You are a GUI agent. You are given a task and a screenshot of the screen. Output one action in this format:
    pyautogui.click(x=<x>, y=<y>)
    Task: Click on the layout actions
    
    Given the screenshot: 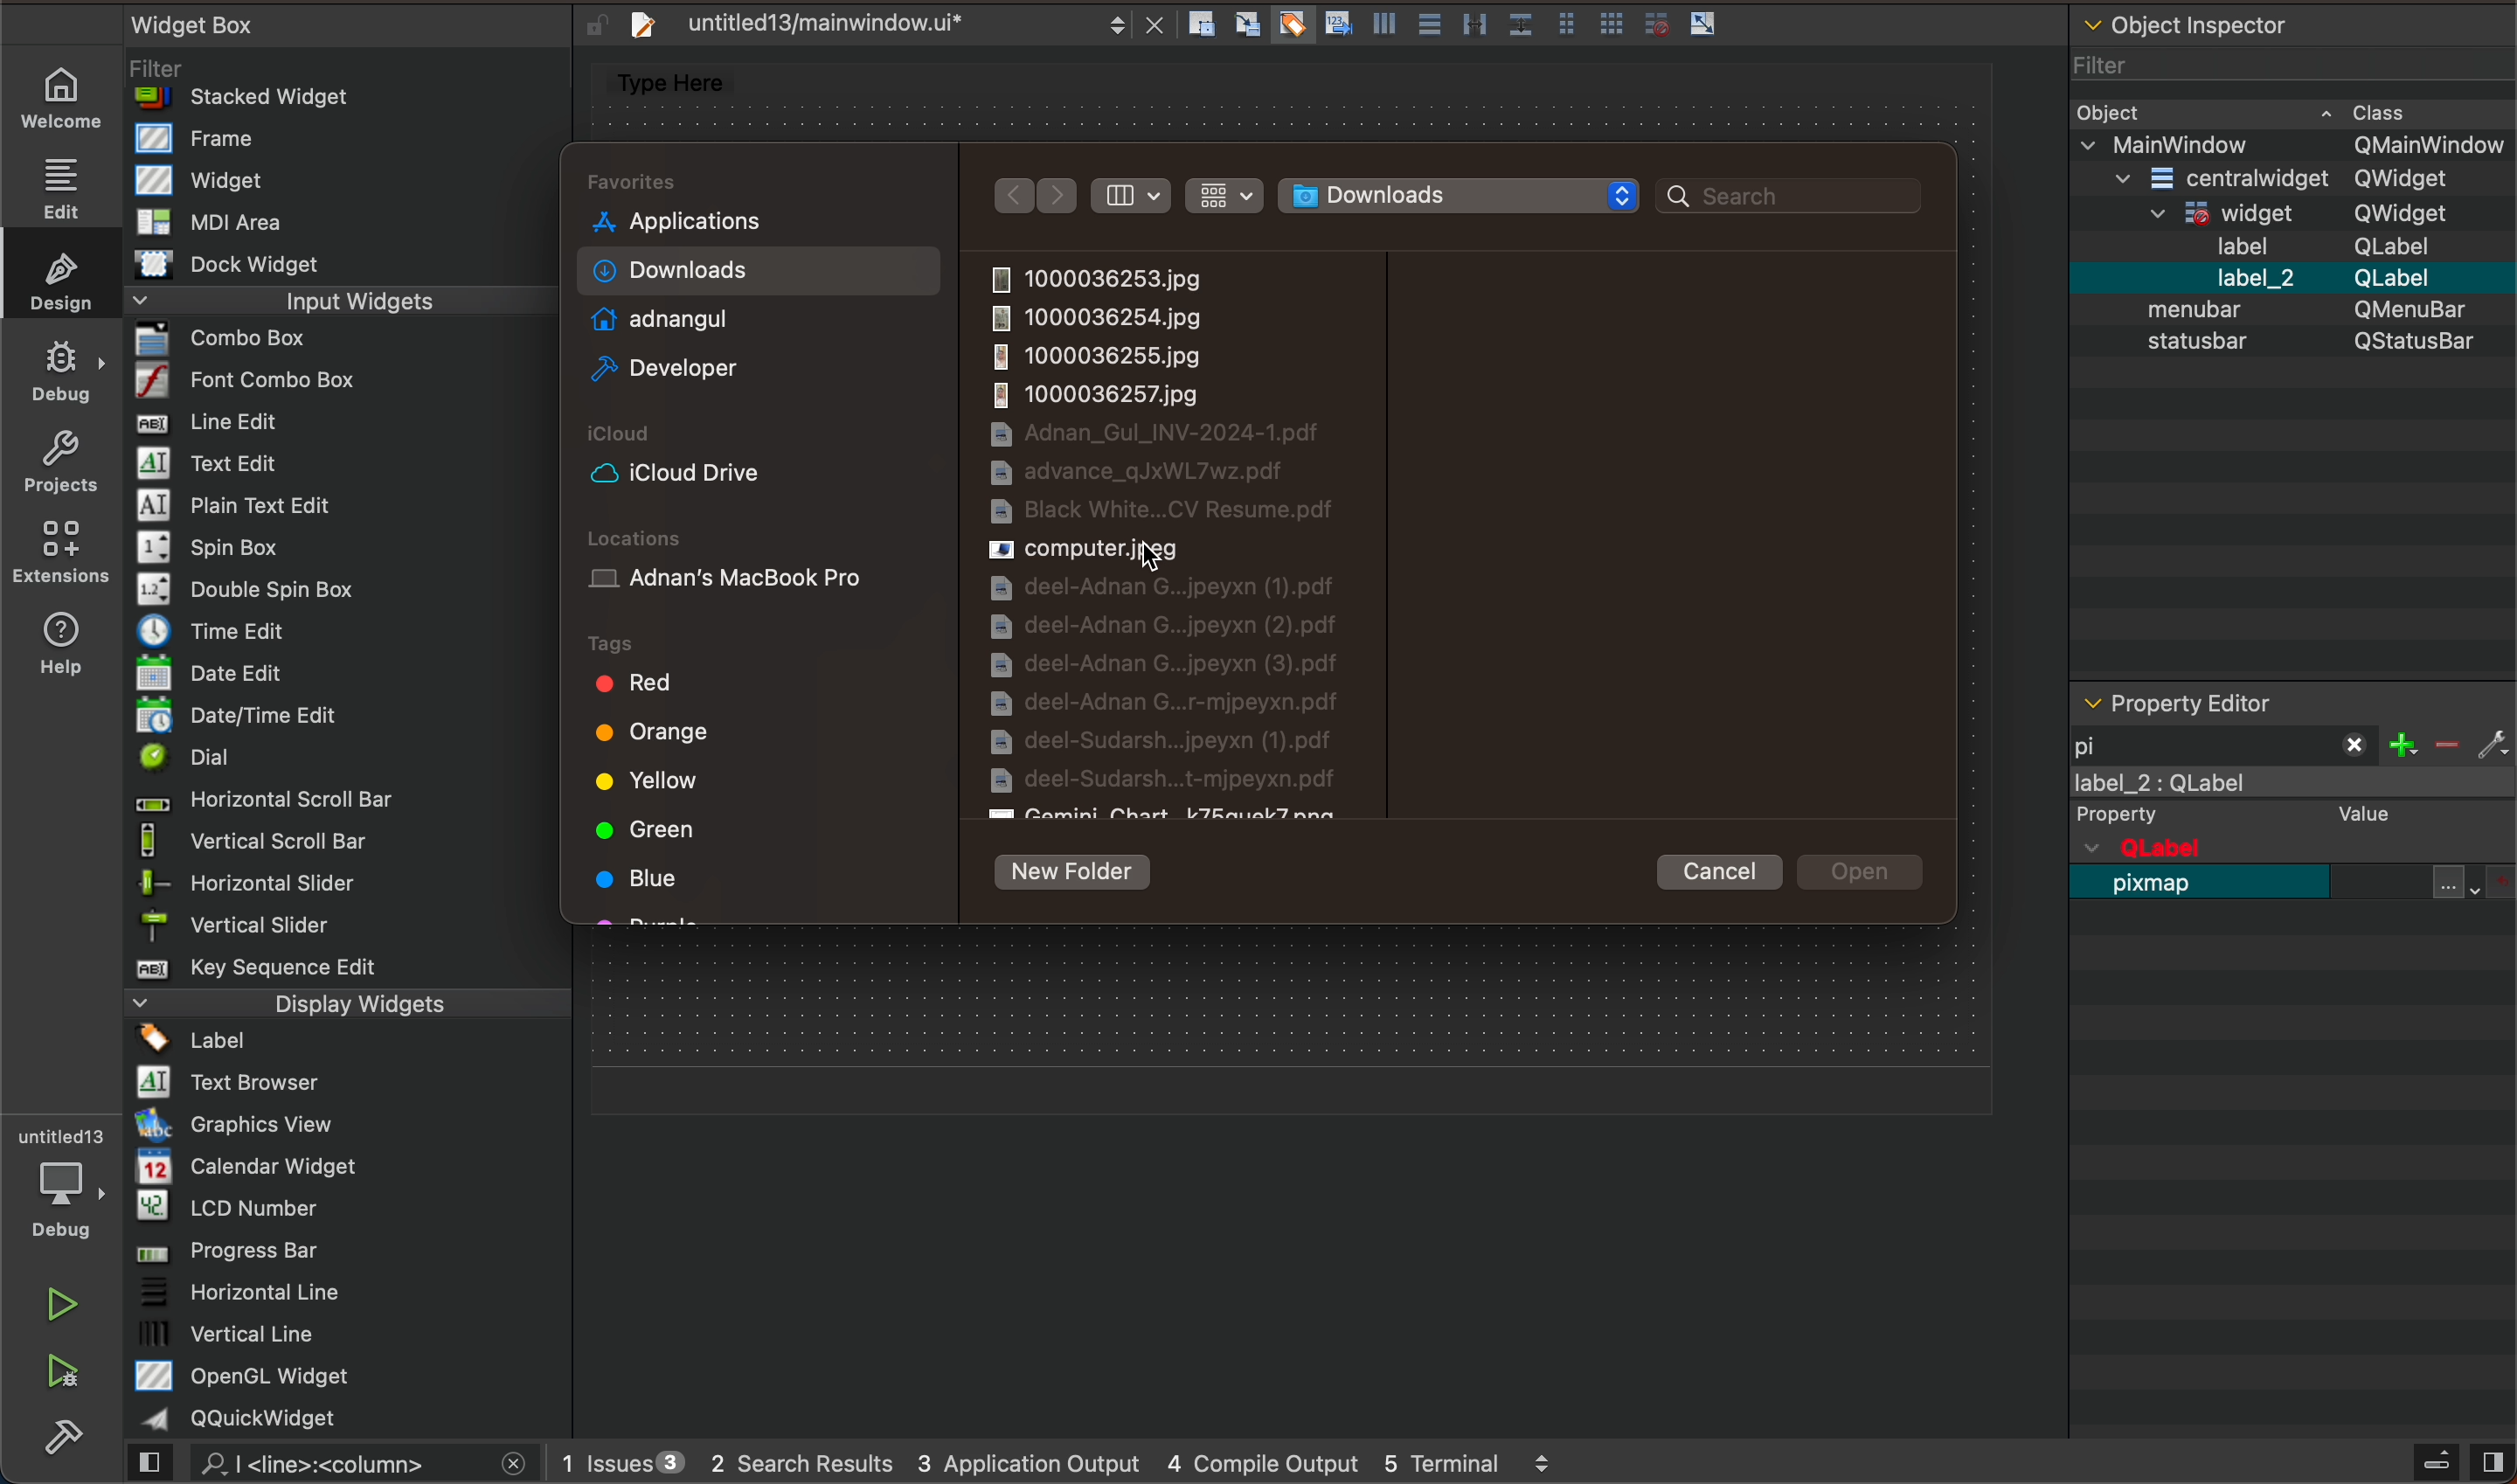 What is the action you would take?
    pyautogui.click(x=1462, y=28)
    